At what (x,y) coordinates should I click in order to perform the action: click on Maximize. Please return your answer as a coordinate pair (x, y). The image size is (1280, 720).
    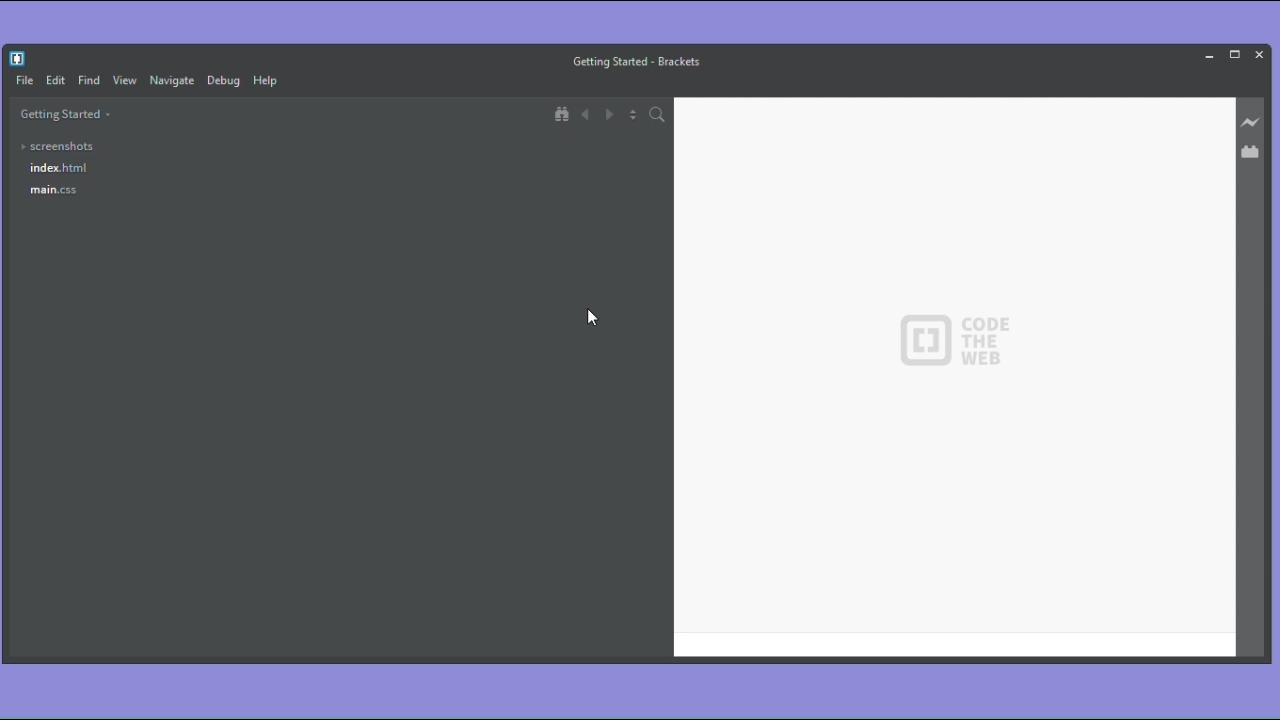
    Looking at the image, I should click on (1234, 53).